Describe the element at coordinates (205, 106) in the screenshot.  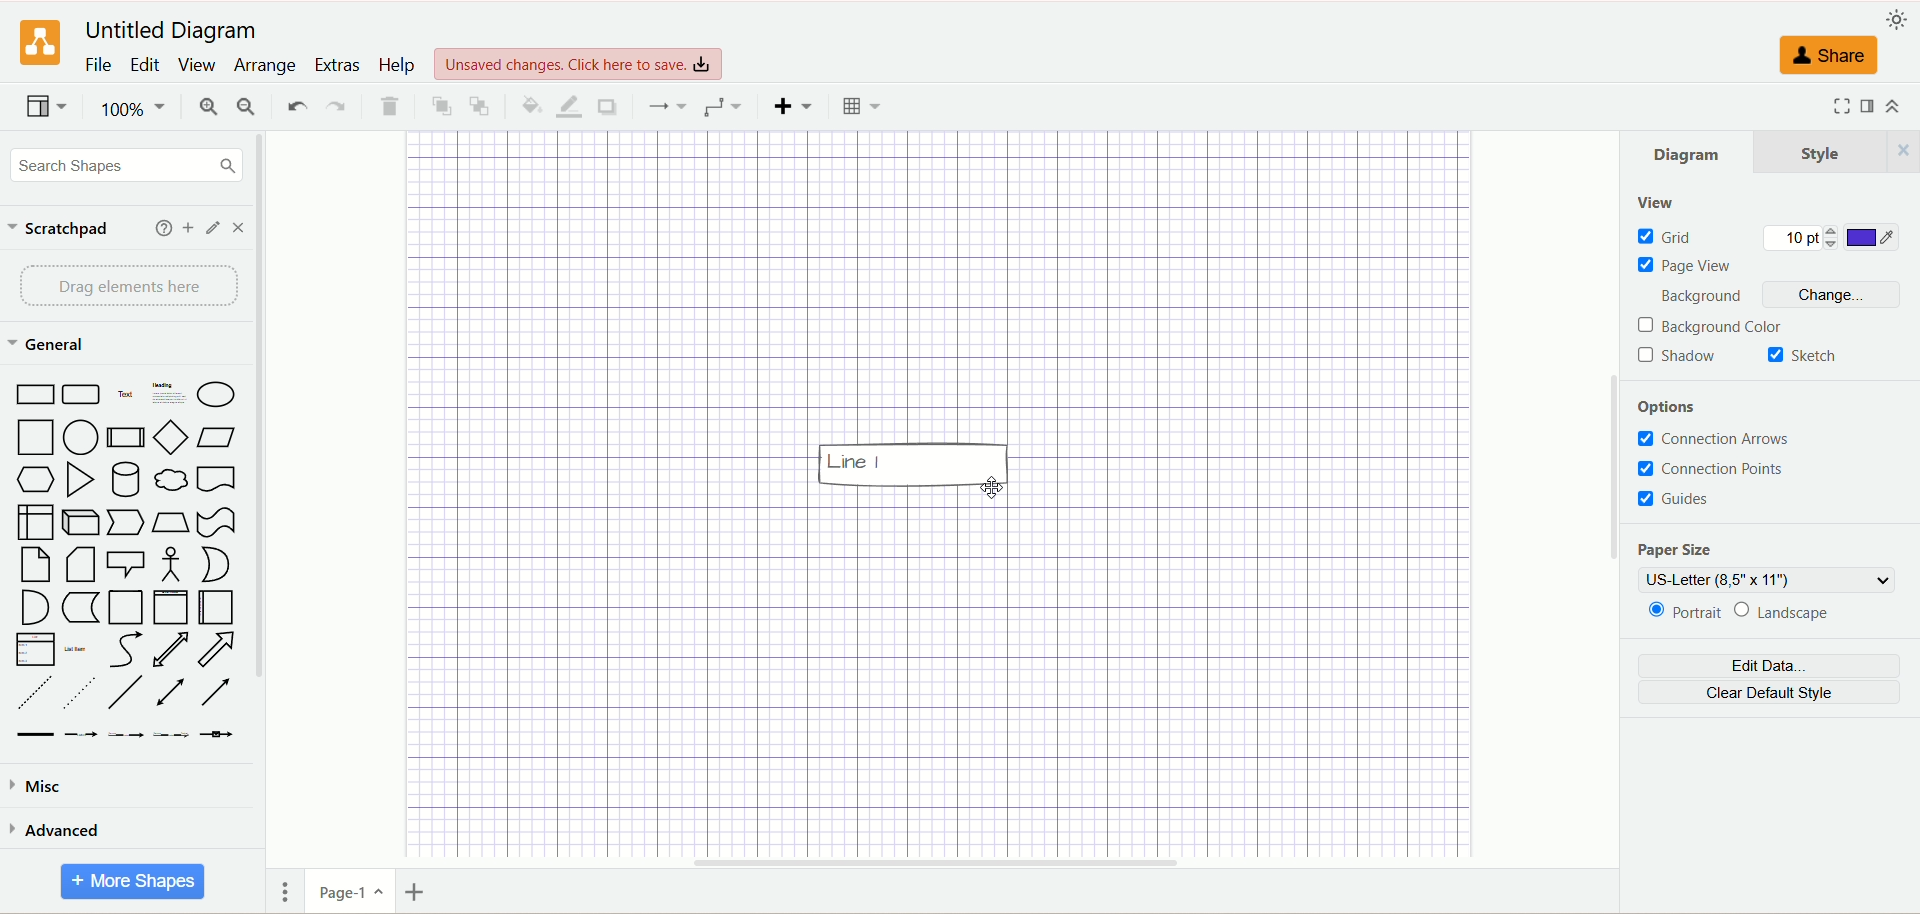
I see `zoom in` at that location.